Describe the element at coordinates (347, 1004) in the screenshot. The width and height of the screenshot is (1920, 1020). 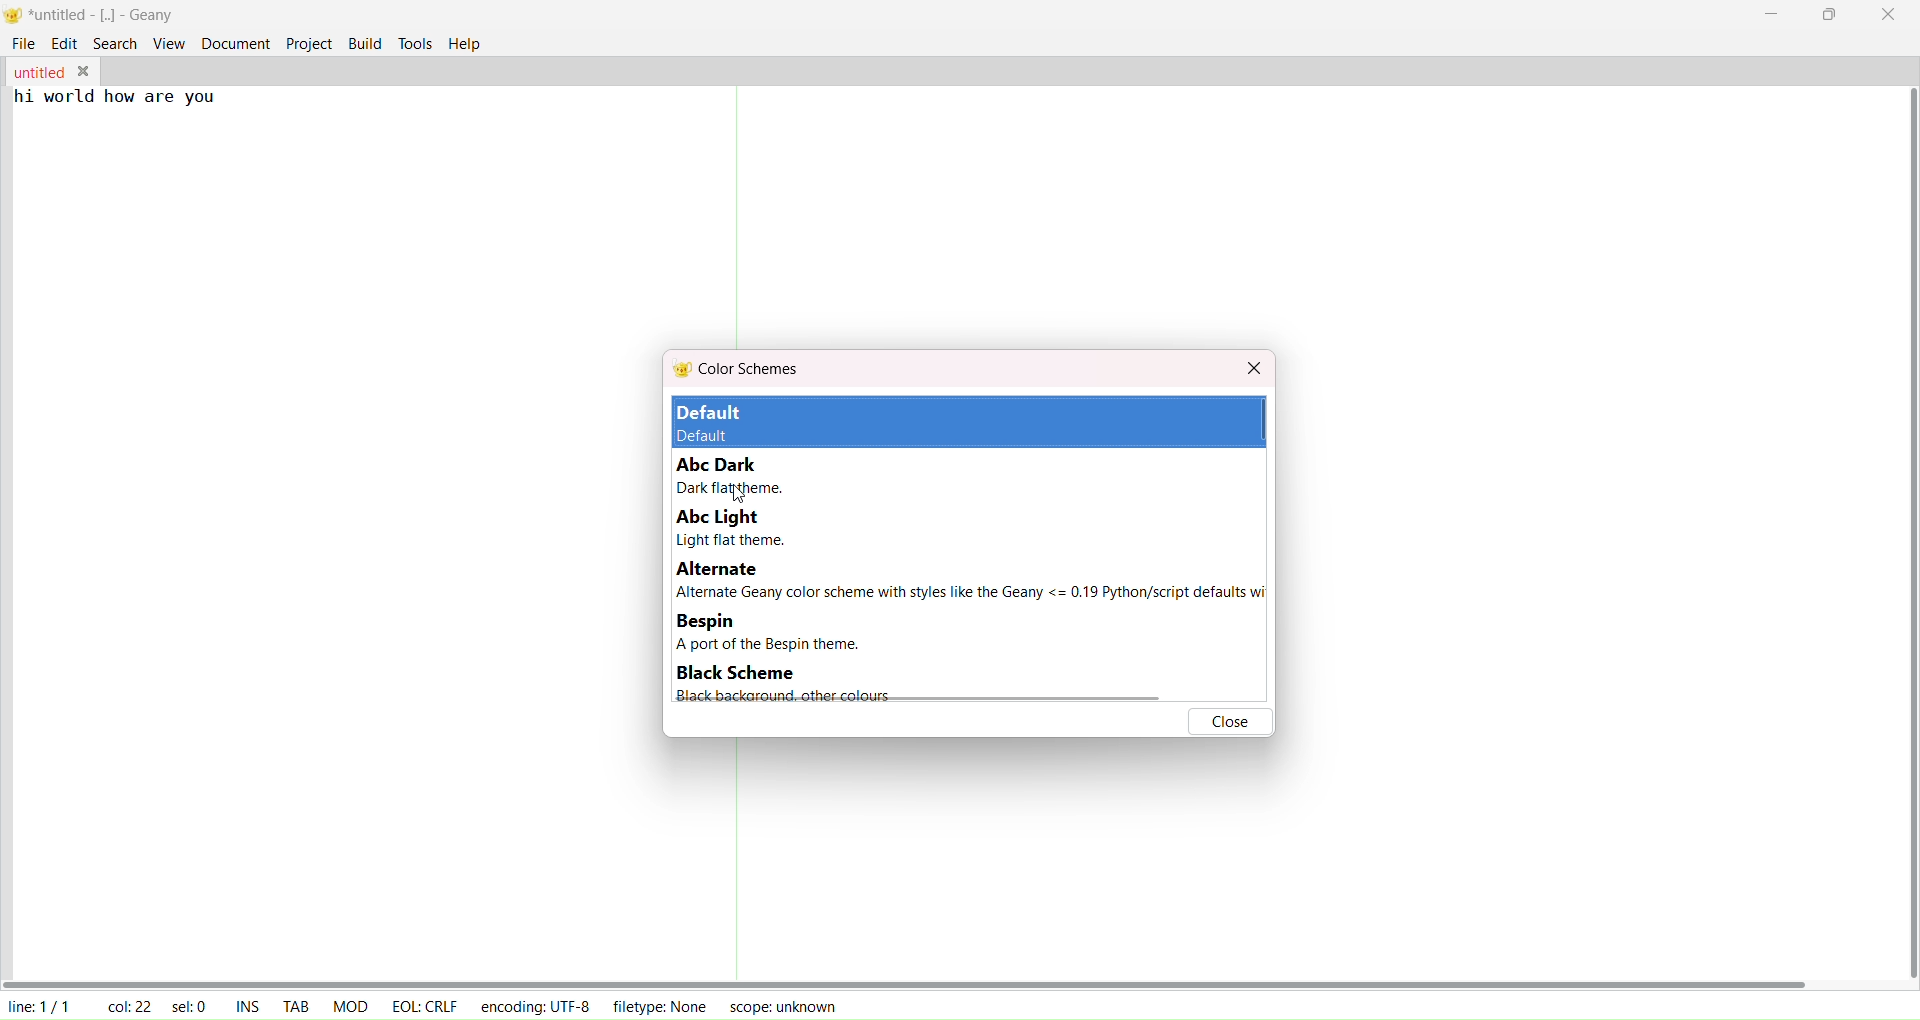
I see `mod` at that location.